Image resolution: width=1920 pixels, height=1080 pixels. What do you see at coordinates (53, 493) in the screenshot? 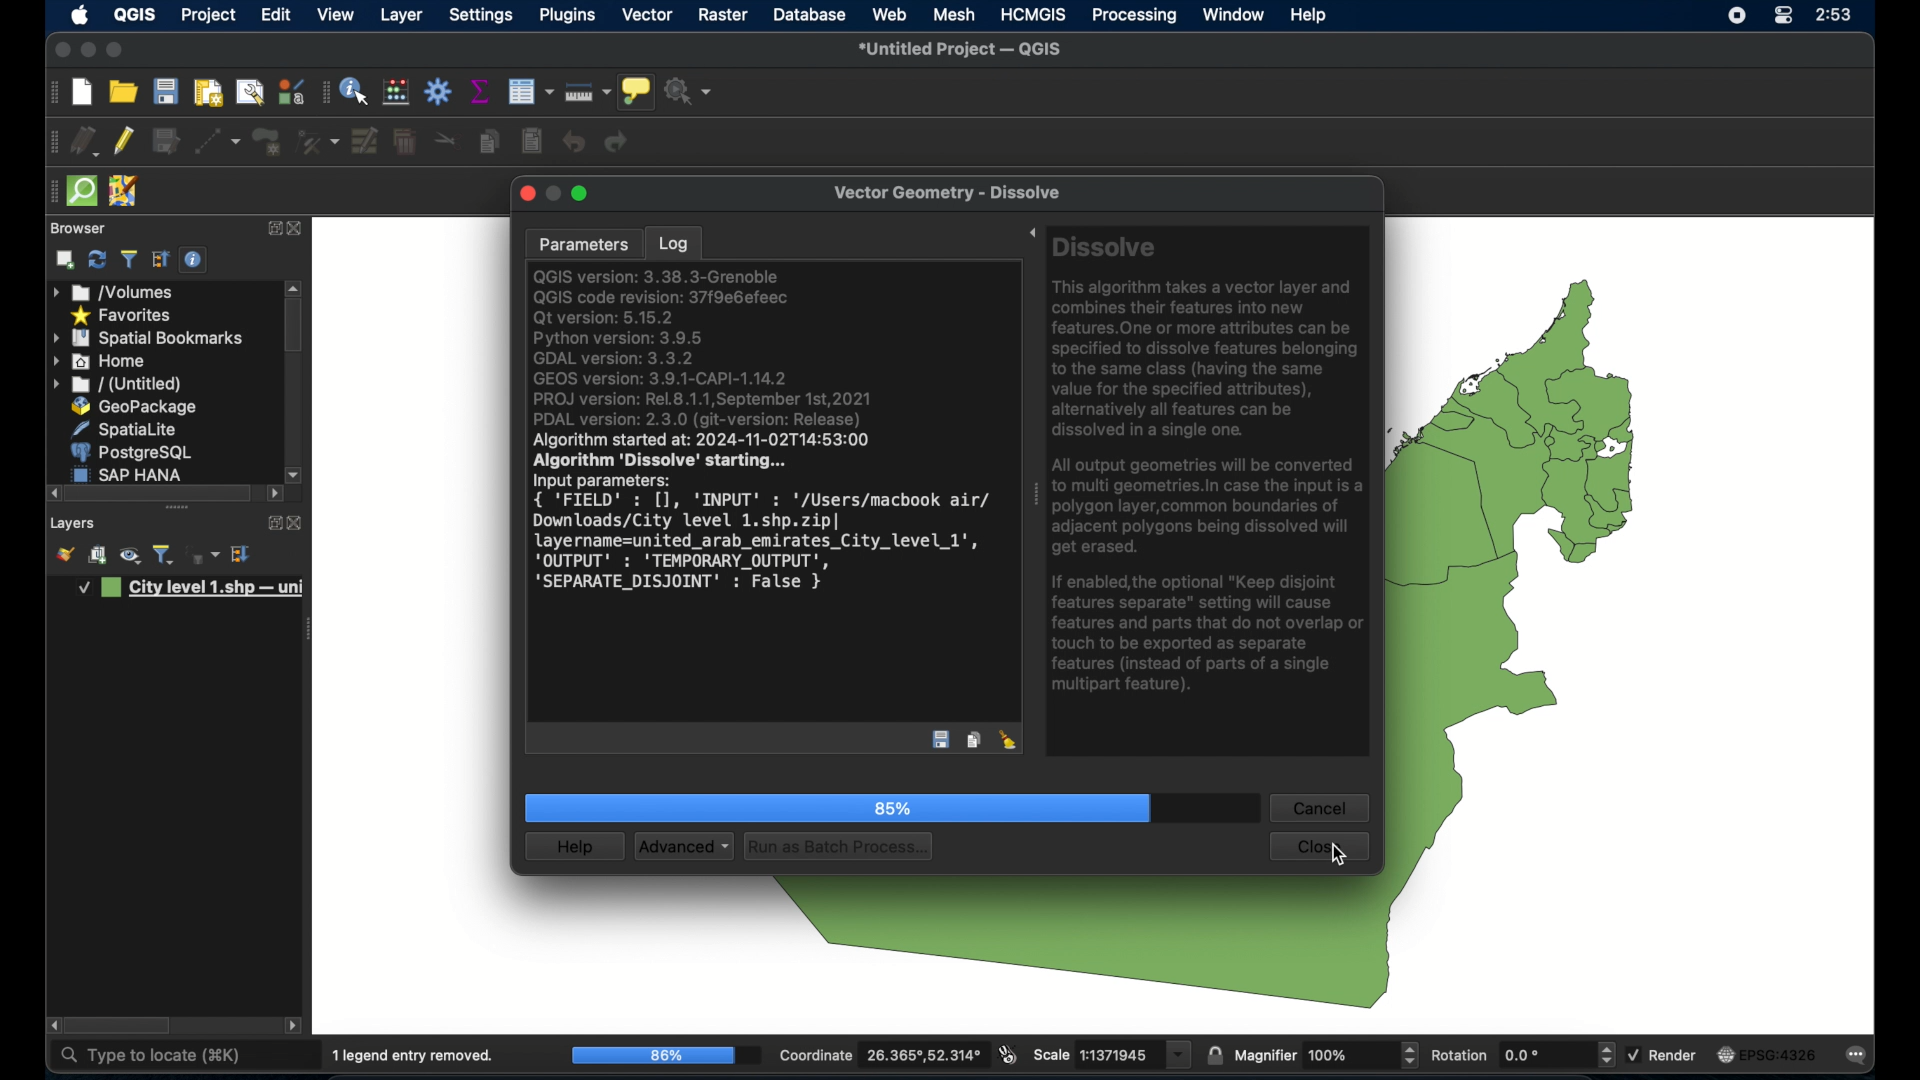
I see `scroll right arrow` at bounding box center [53, 493].